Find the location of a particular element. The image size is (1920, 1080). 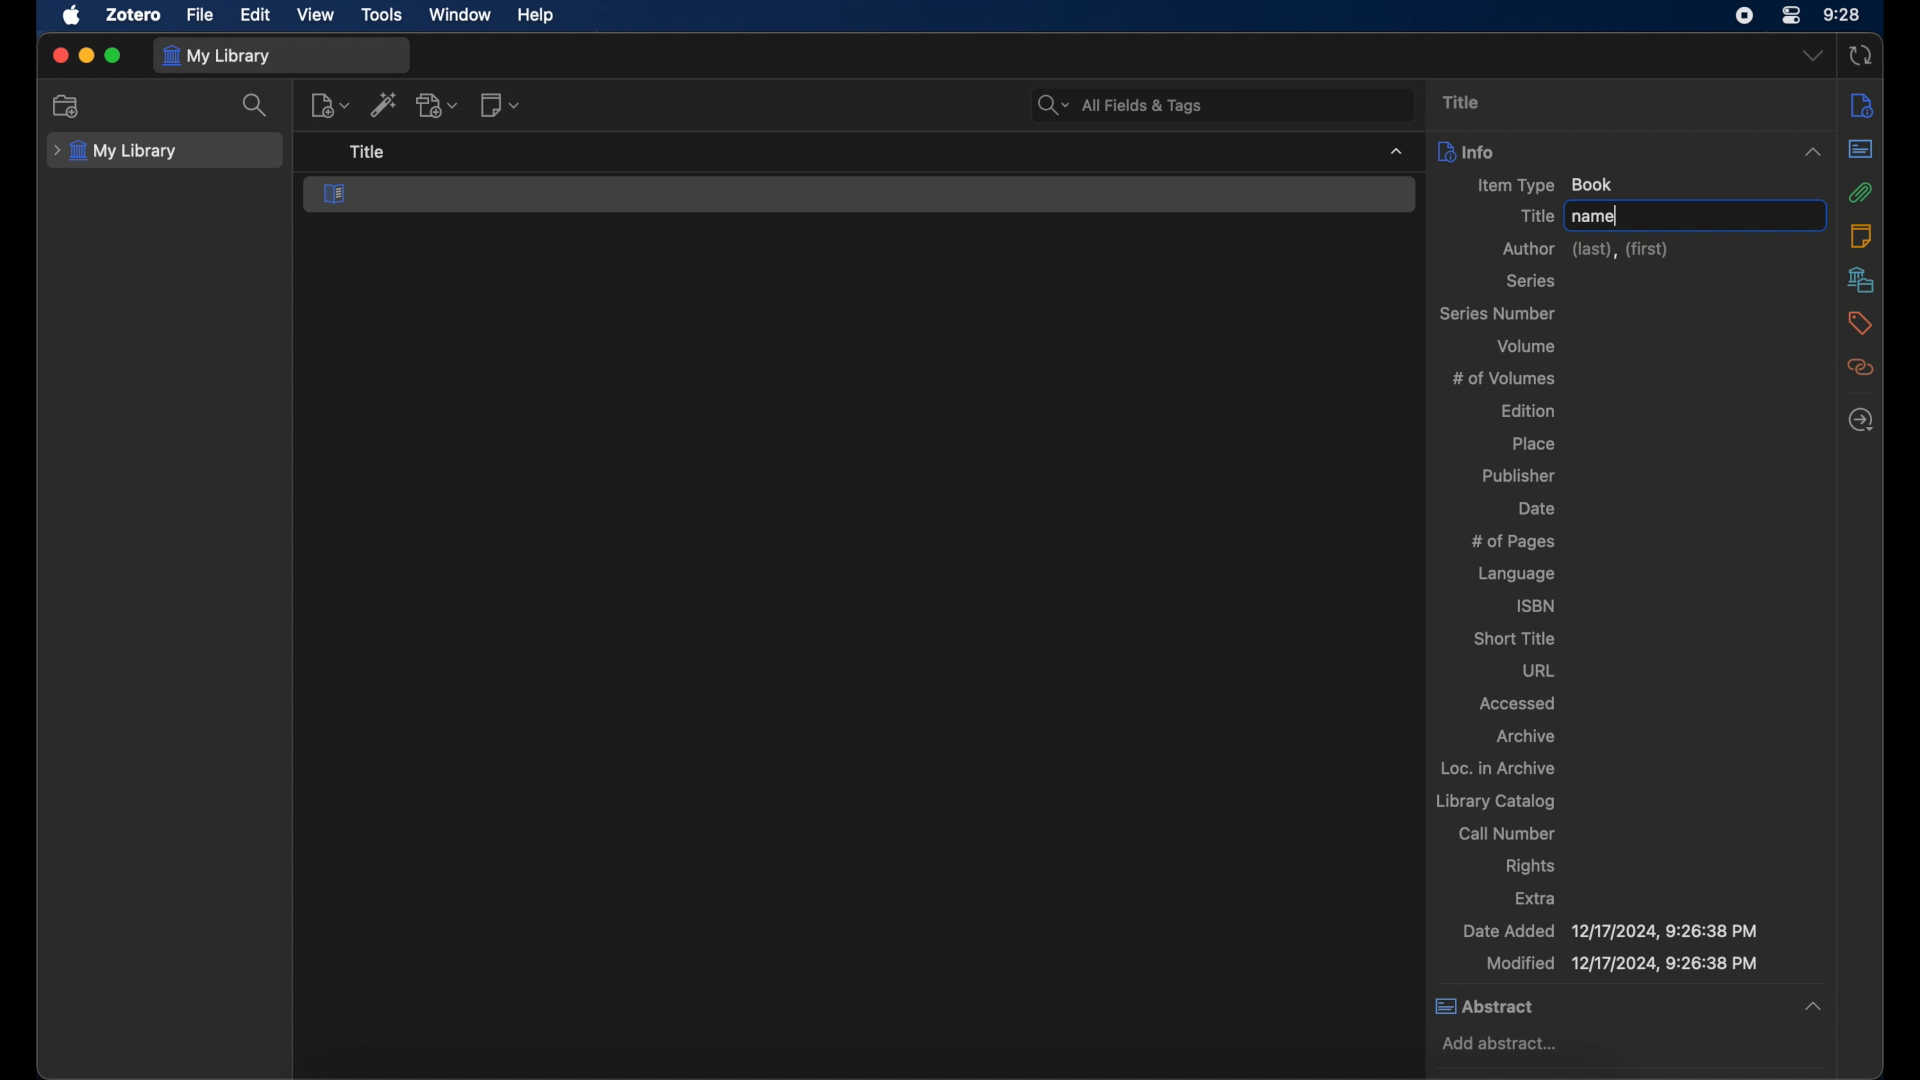

add abstract is located at coordinates (1504, 1045).